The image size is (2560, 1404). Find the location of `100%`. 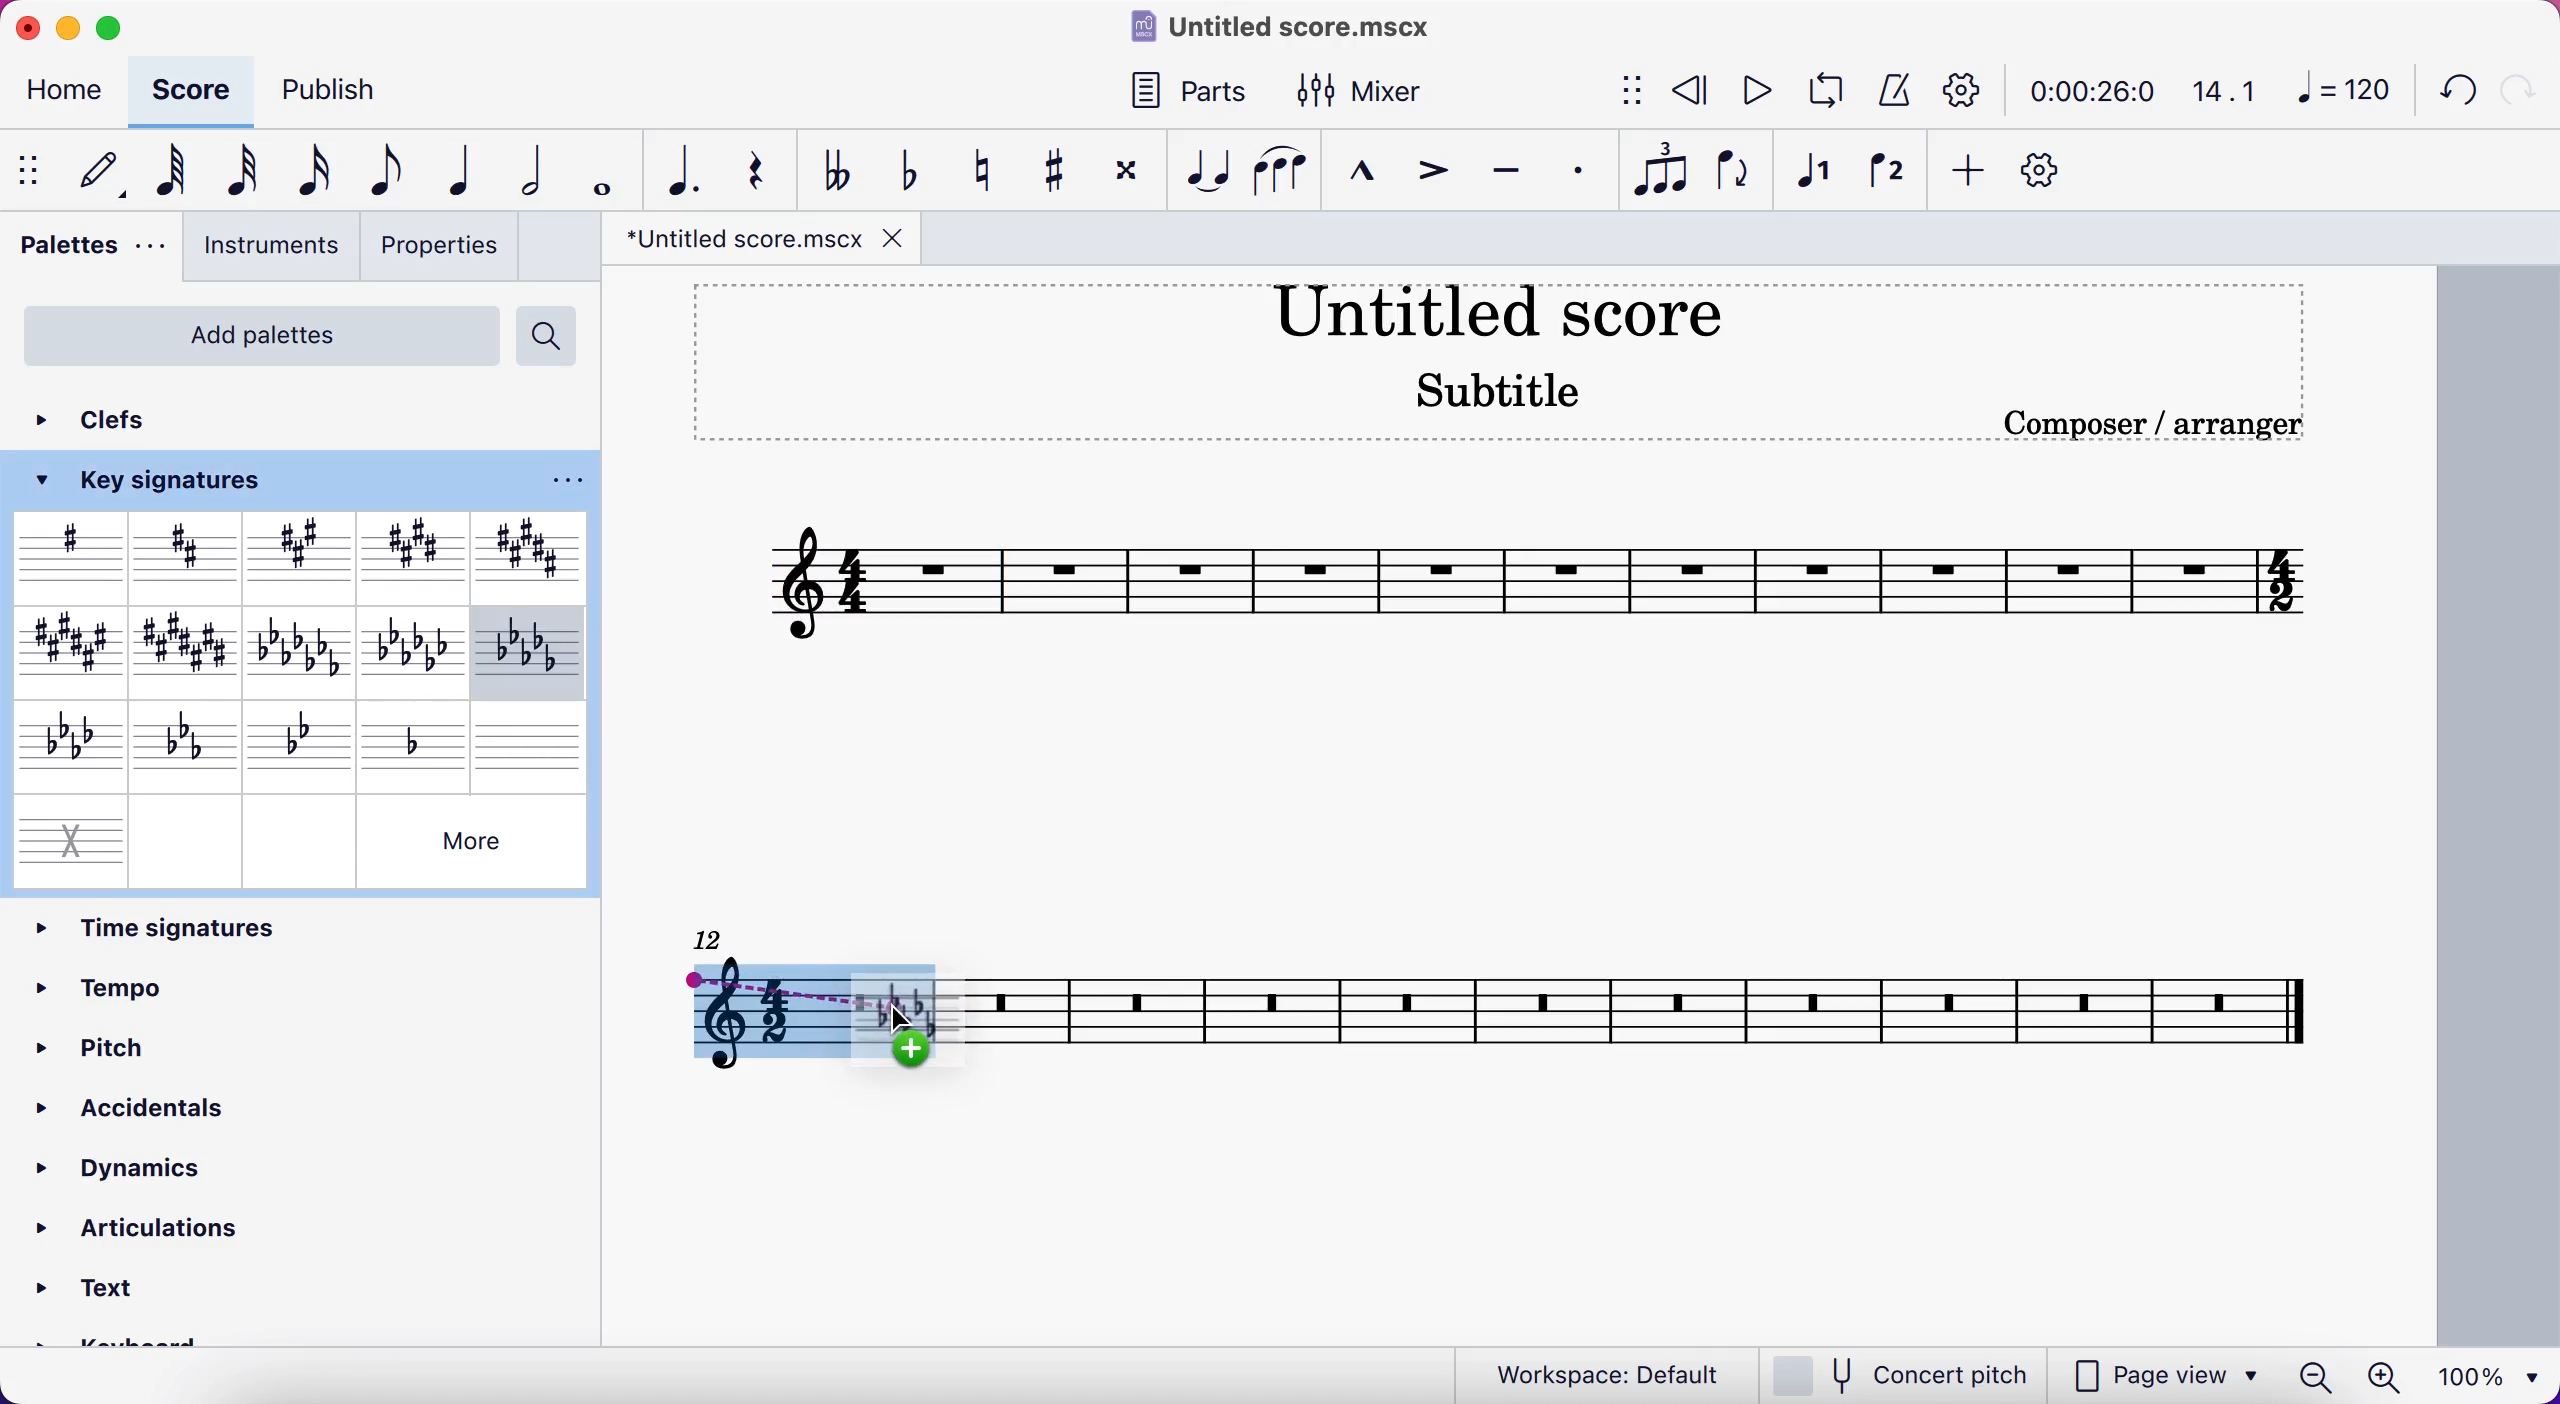

100% is located at coordinates (2493, 1376).